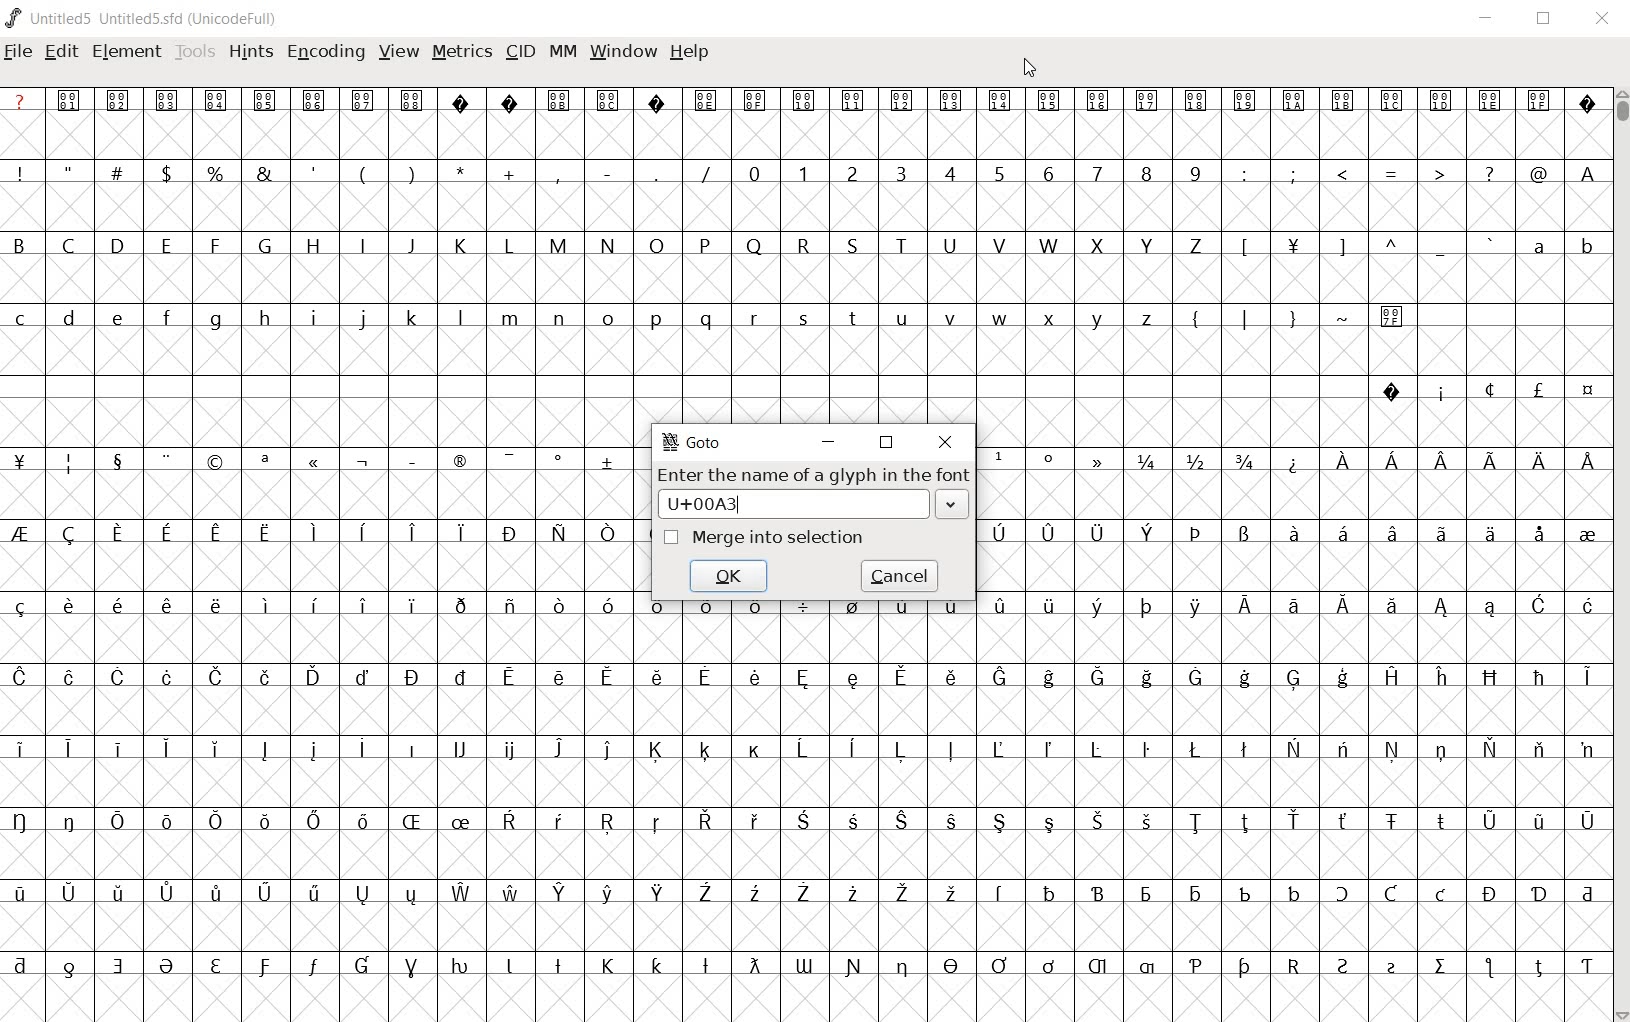  I want to click on p, so click(655, 320).